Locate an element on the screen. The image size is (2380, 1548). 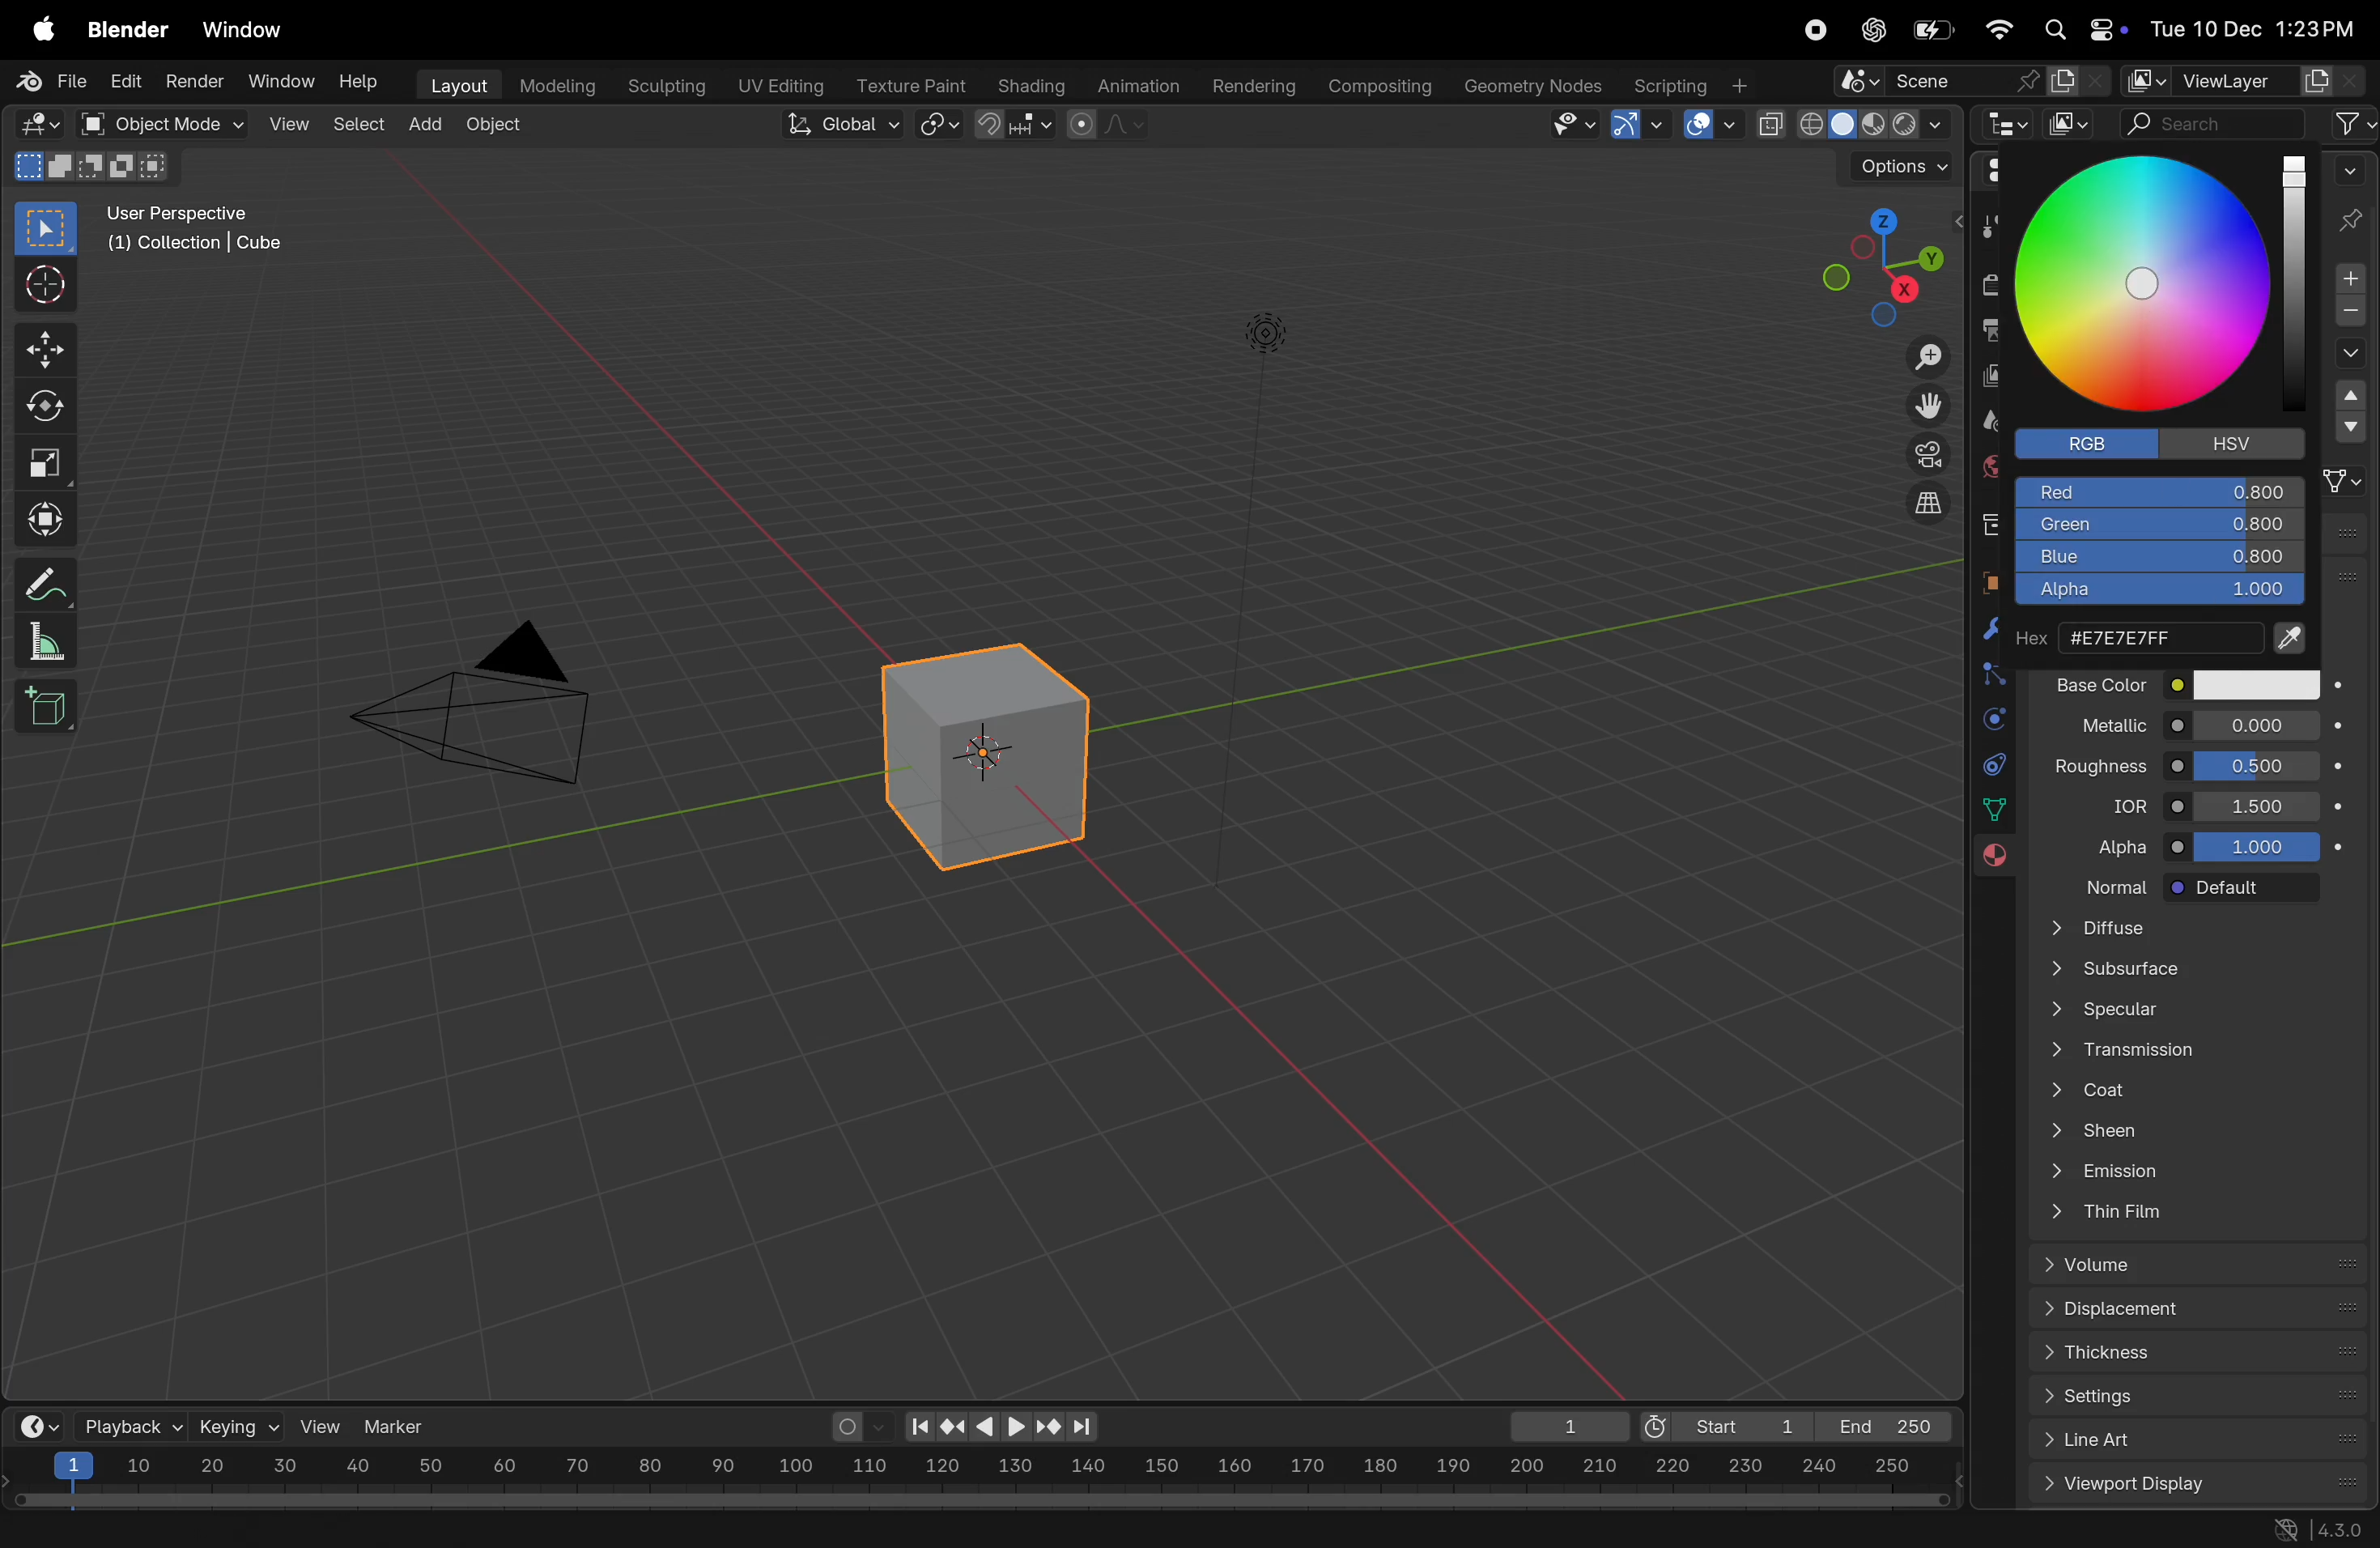
camera view  is located at coordinates (488, 697).